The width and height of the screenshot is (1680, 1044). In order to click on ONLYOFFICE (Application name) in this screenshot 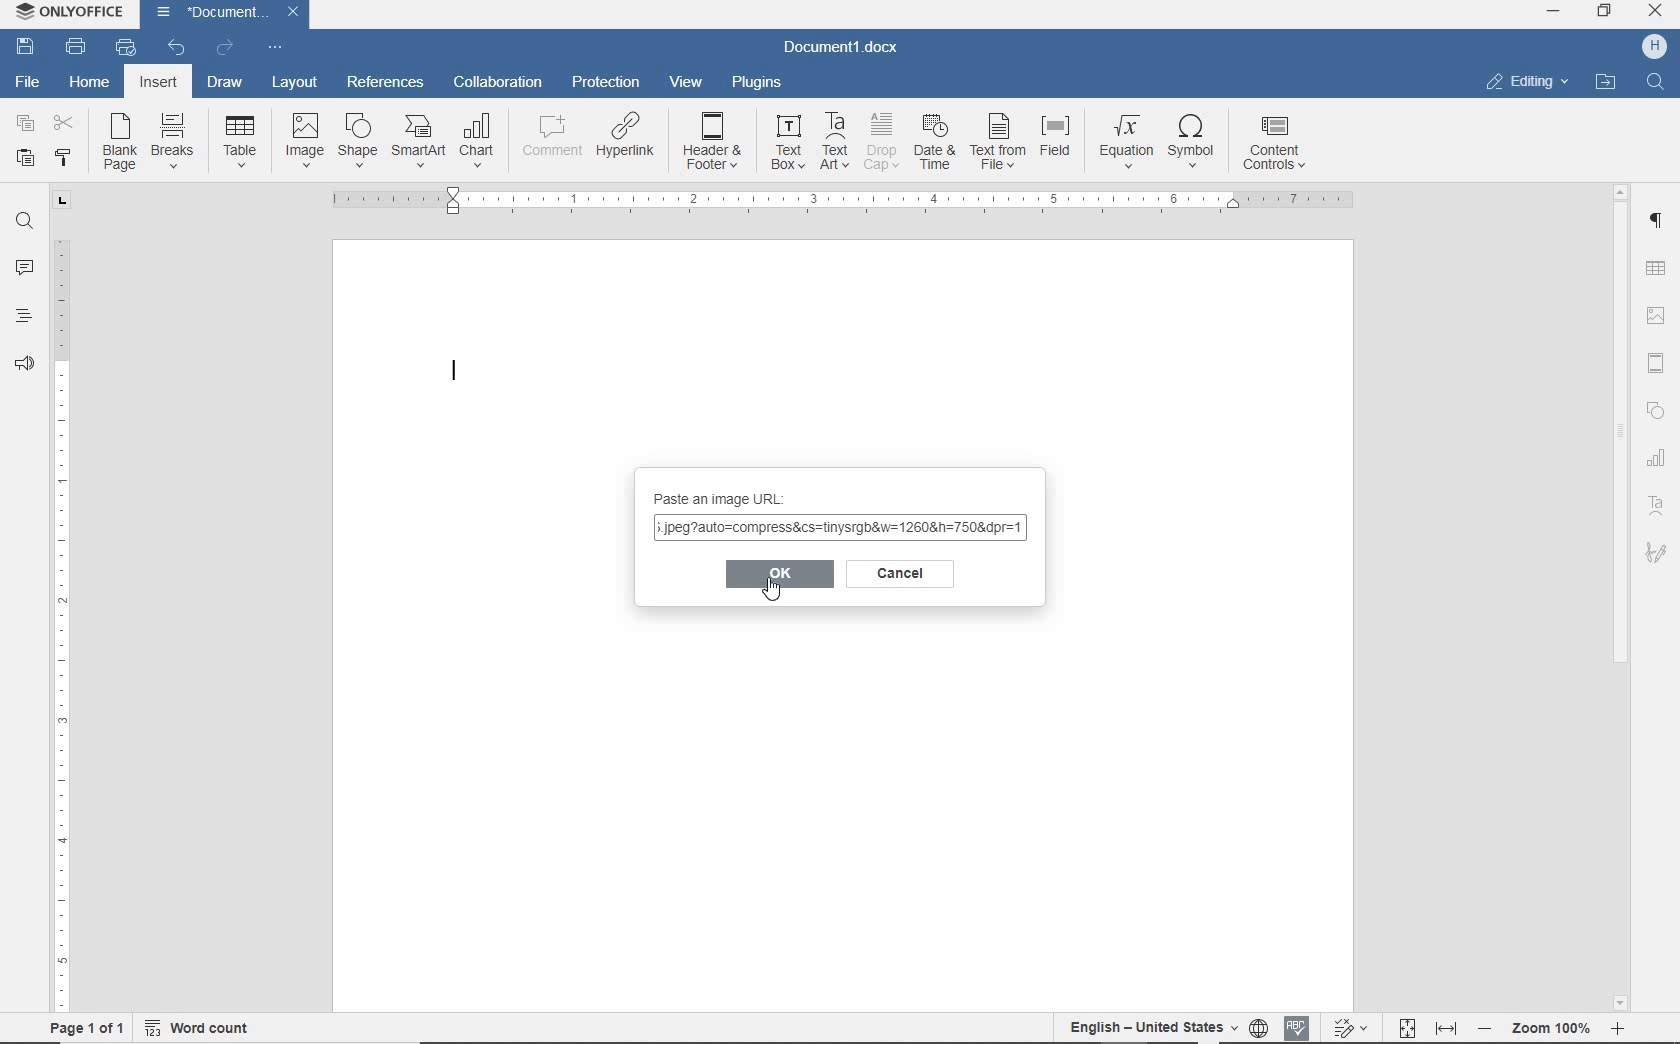, I will do `click(64, 13)`.